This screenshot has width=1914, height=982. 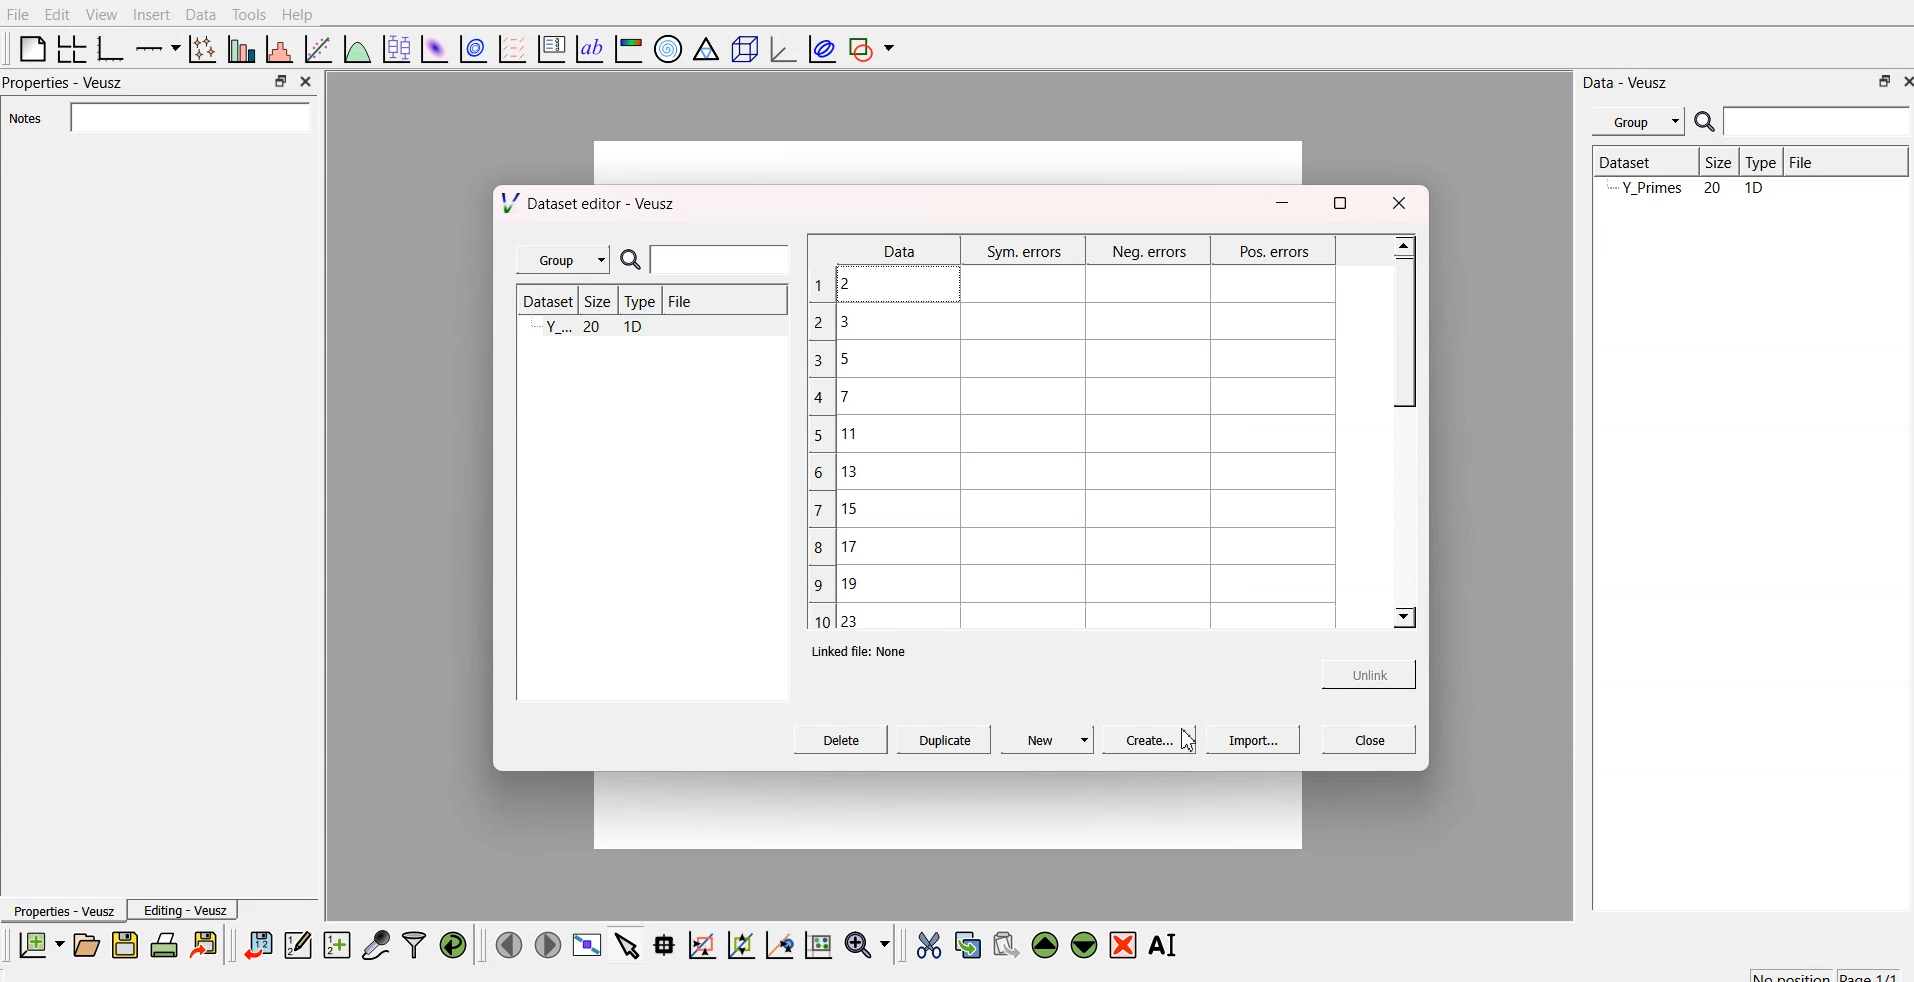 I want to click on text label, so click(x=587, y=49).